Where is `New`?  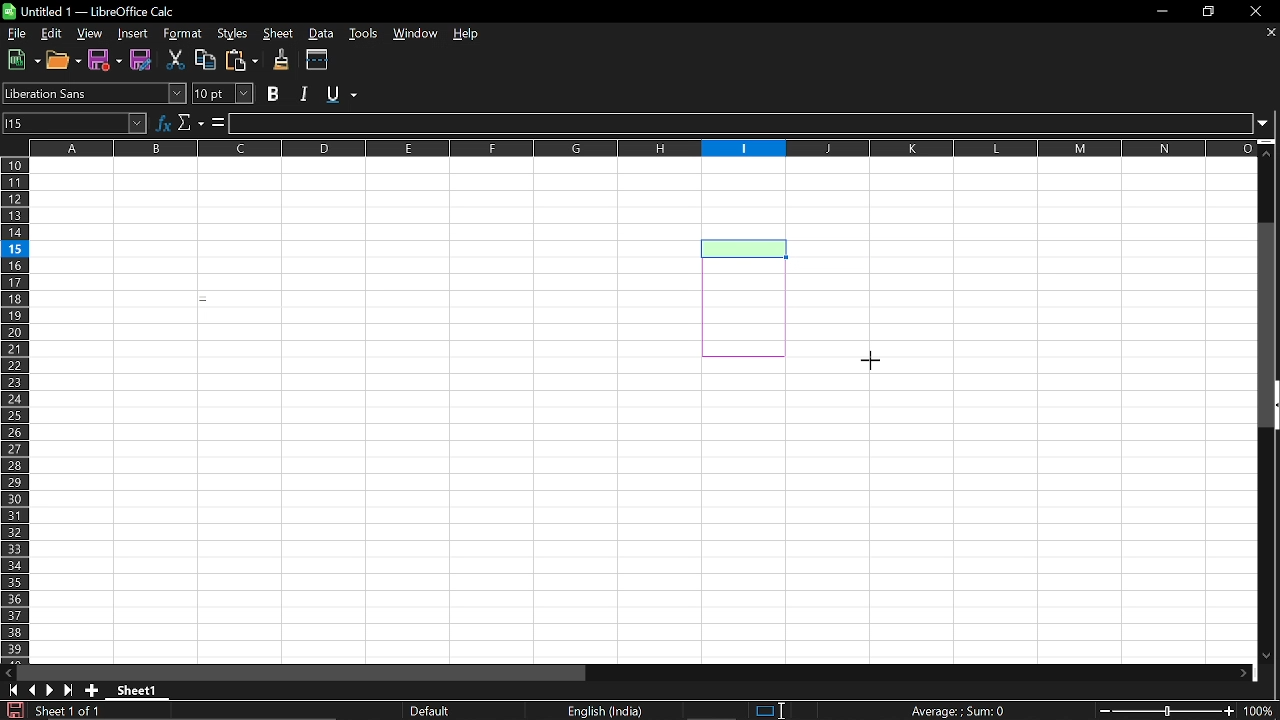 New is located at coordinates (20, 61).